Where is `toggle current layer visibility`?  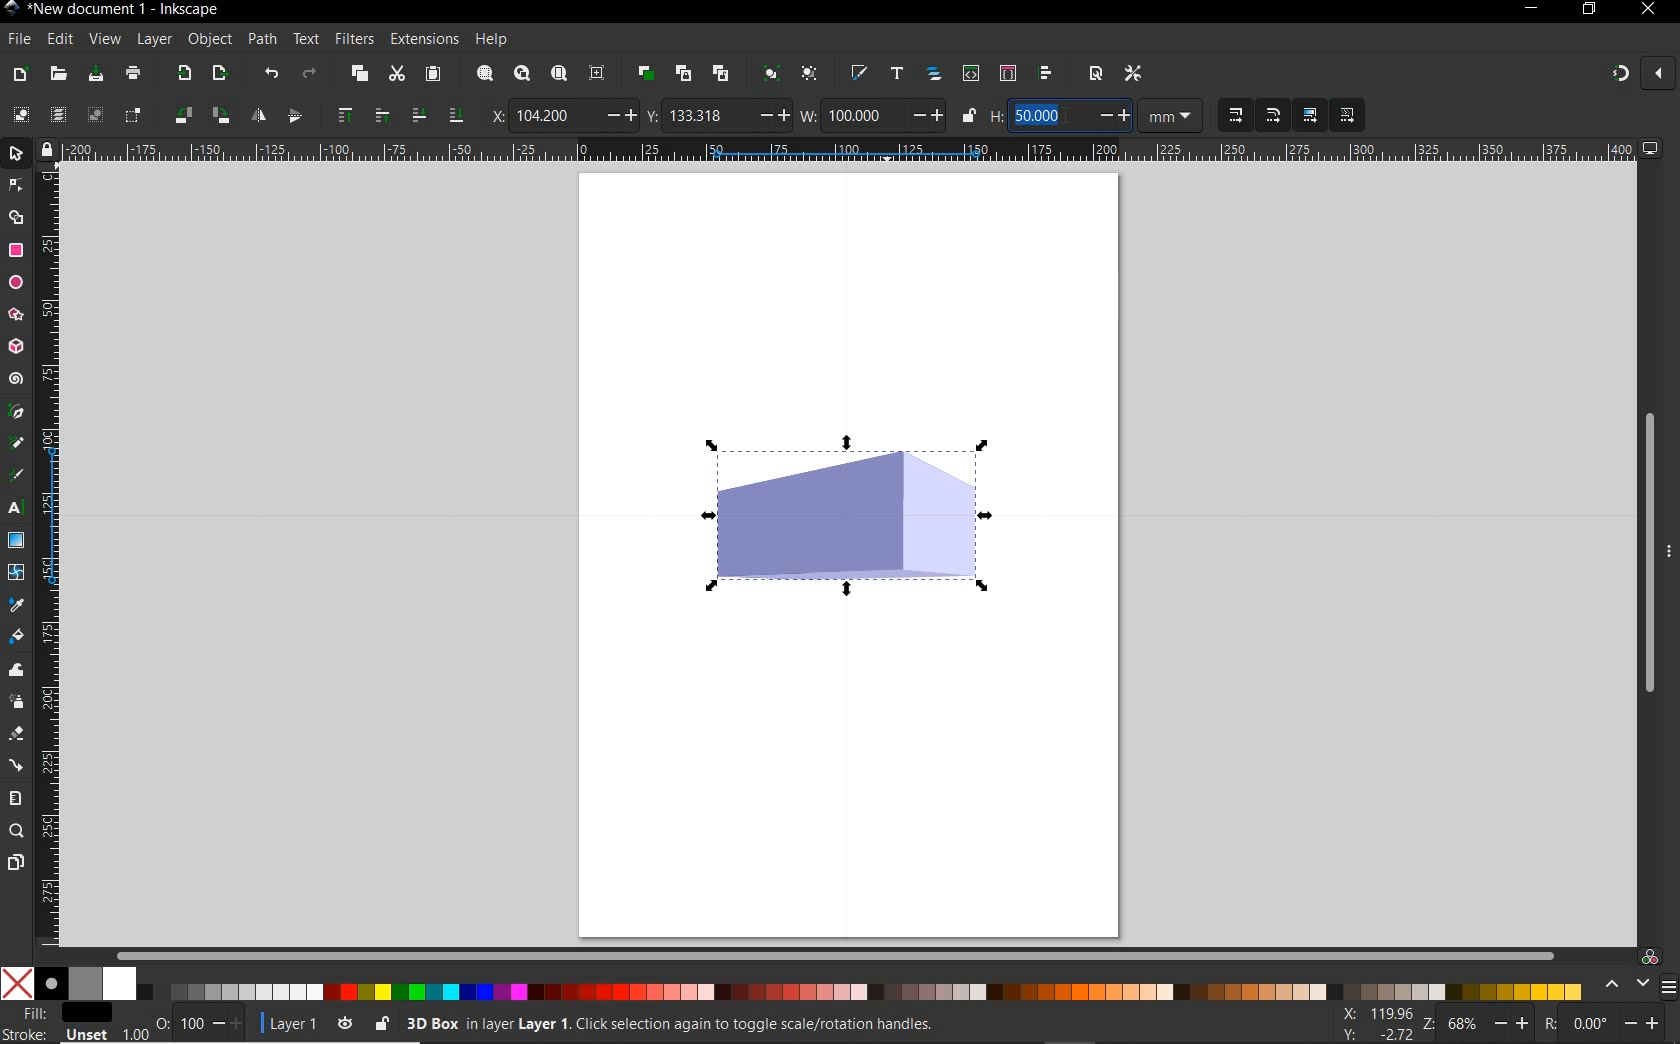 toggle current layer visibility is located at coordinates (341, 1023).